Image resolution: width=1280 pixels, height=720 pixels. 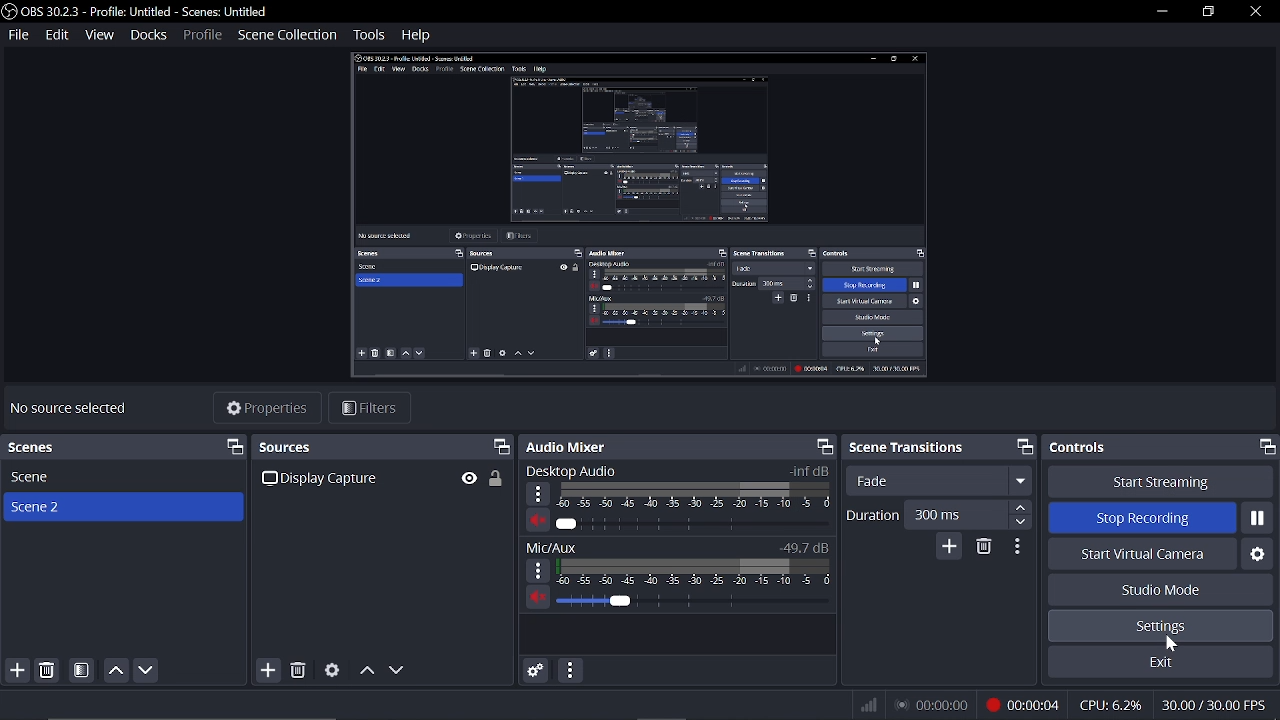 I want to click on screen preview, so click(x=650, y=219).